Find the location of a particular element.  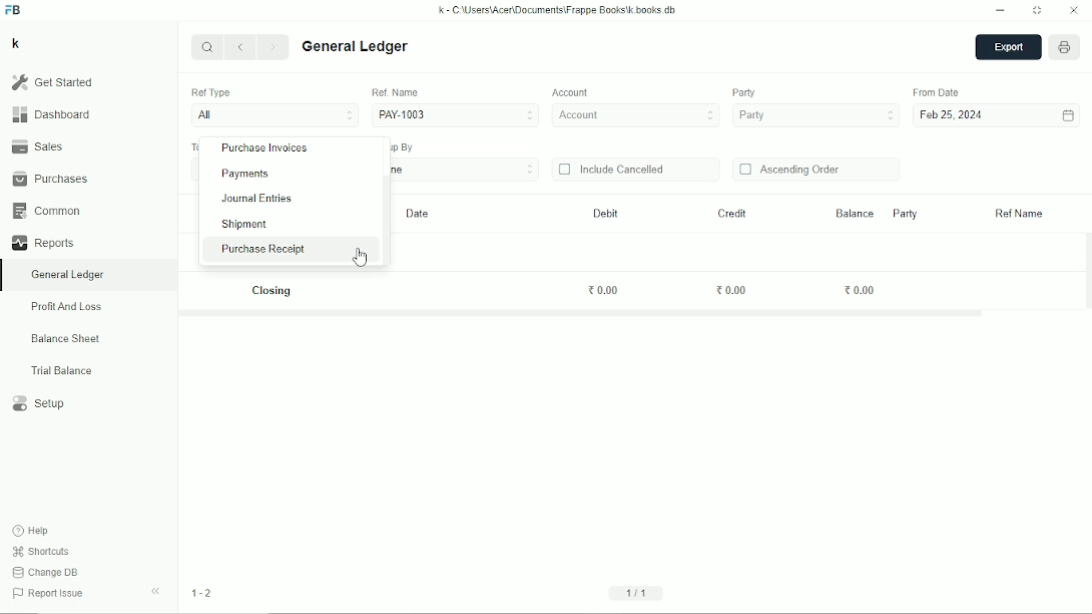

Credit is located at coordinates (731, 214).